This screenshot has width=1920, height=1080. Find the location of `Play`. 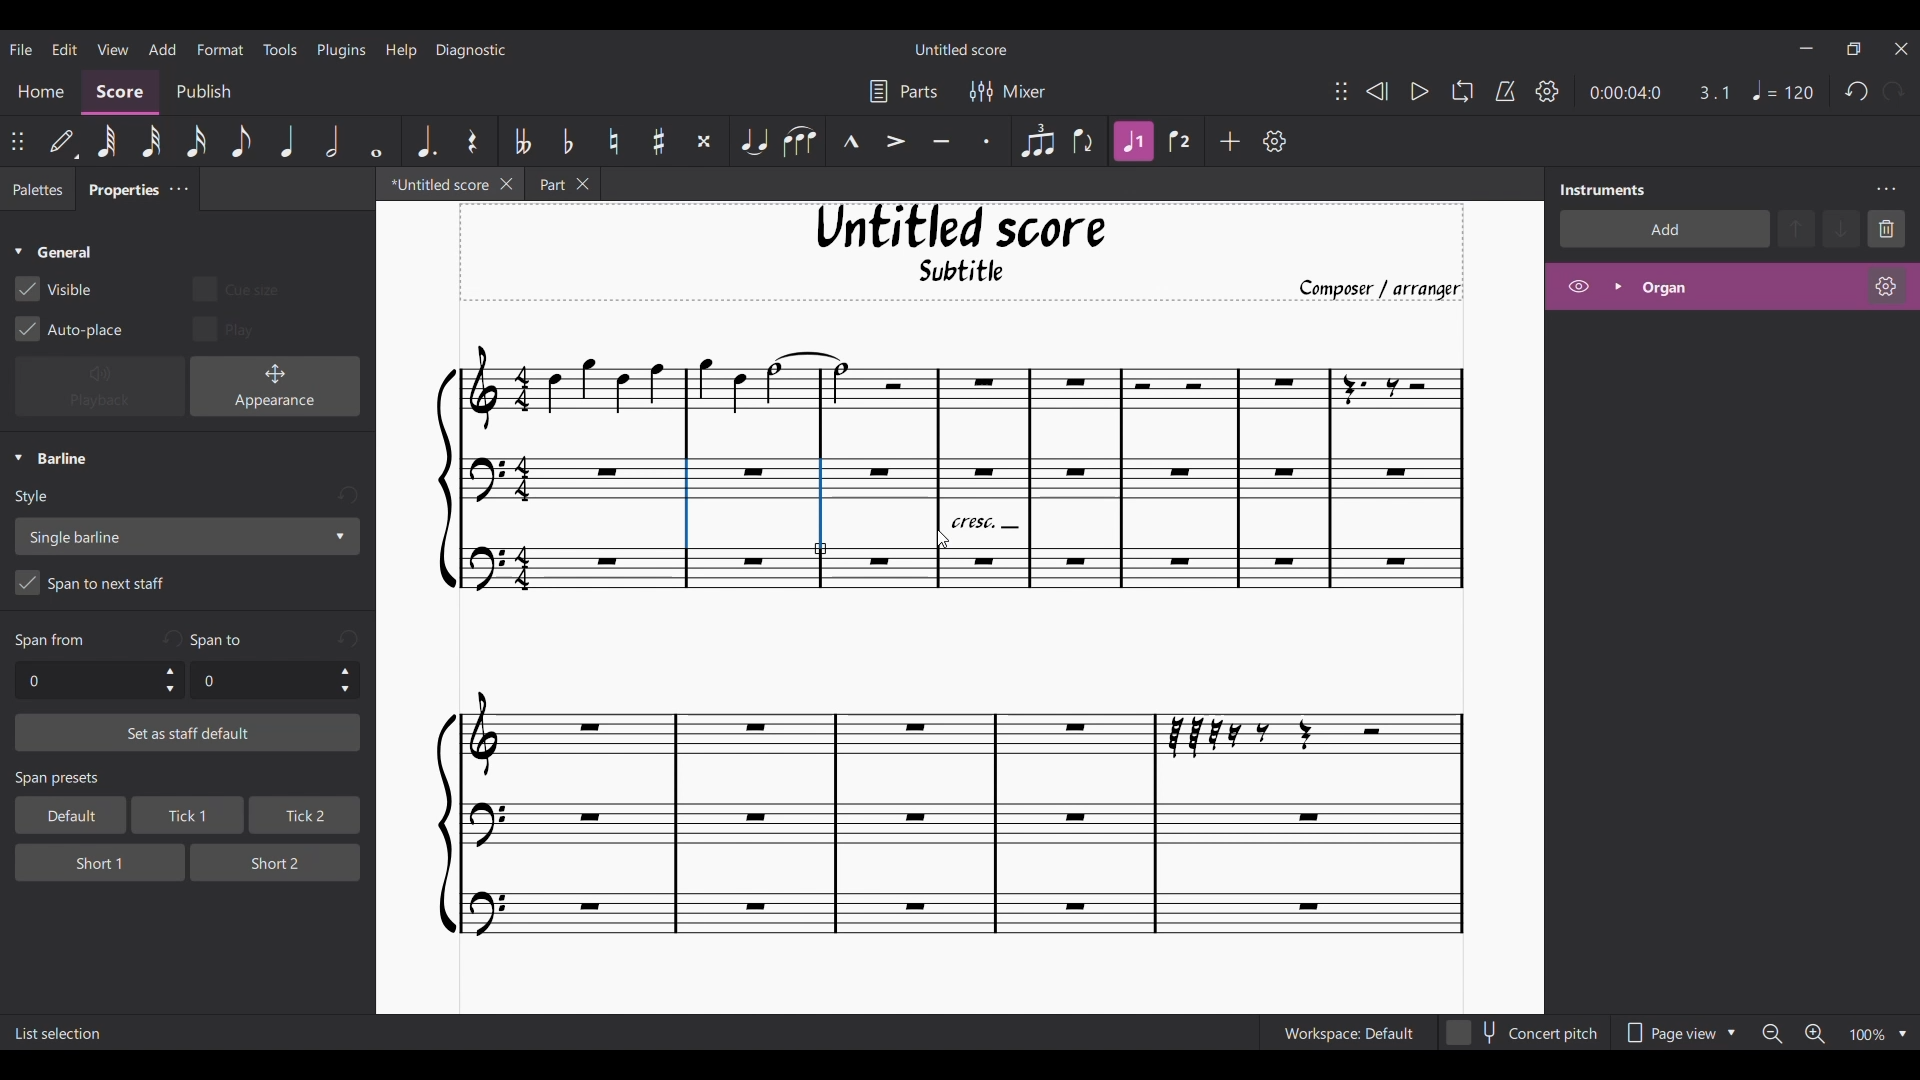

Play is located at coordinates (1419, 92).